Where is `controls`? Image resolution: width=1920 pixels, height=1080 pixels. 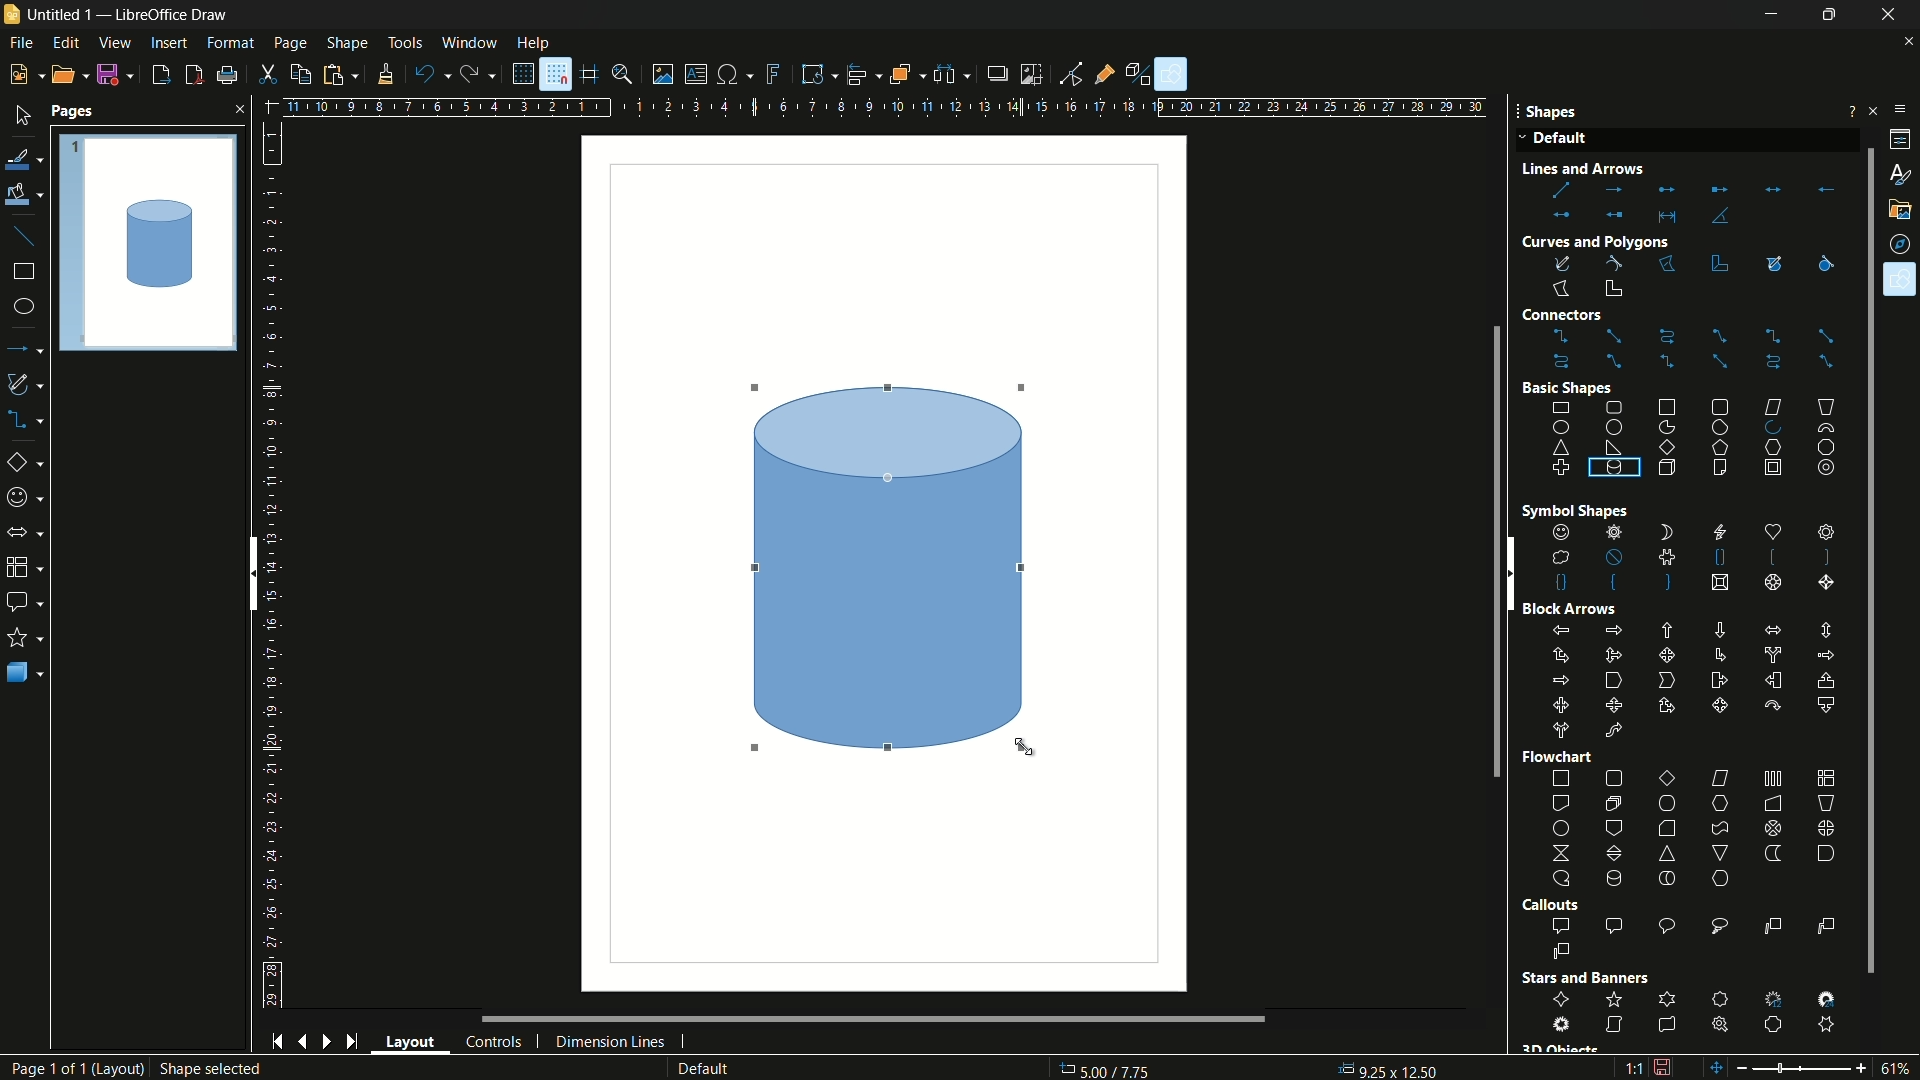
controls is located at coordinates (494, 1043).